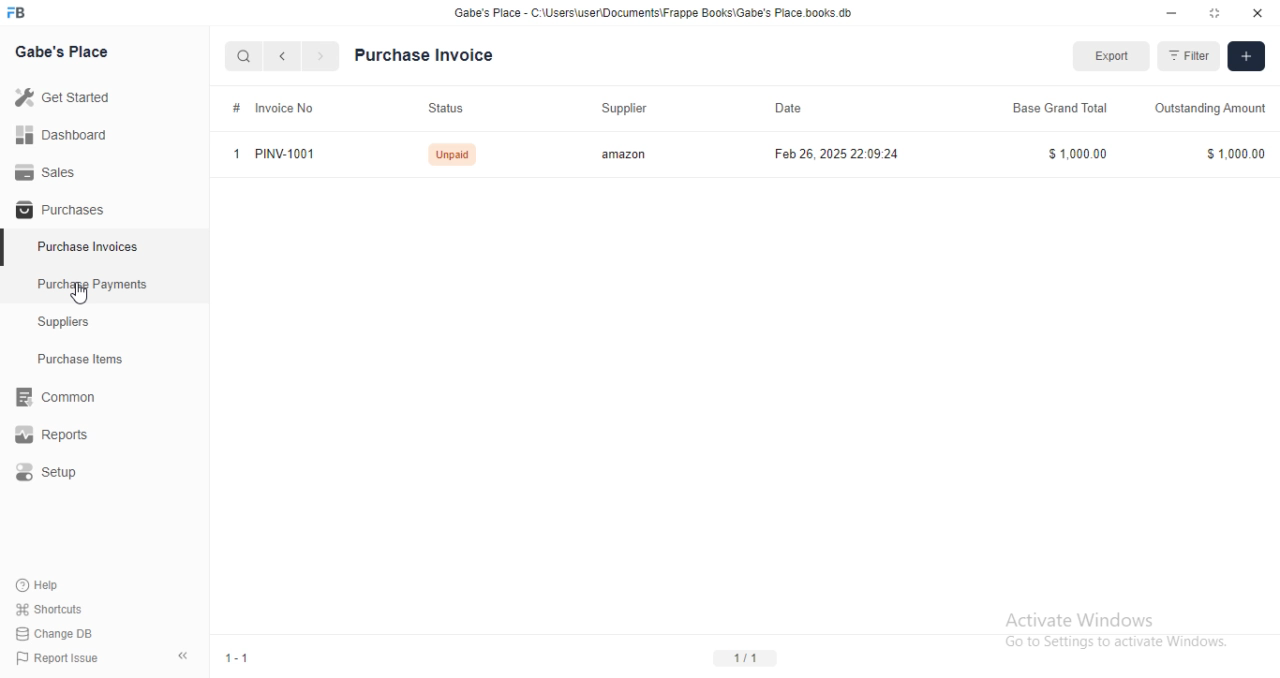 Image resolution: width=1280 pixels, height=678 pixels. I want to click on 1-1, so click(238, 657).